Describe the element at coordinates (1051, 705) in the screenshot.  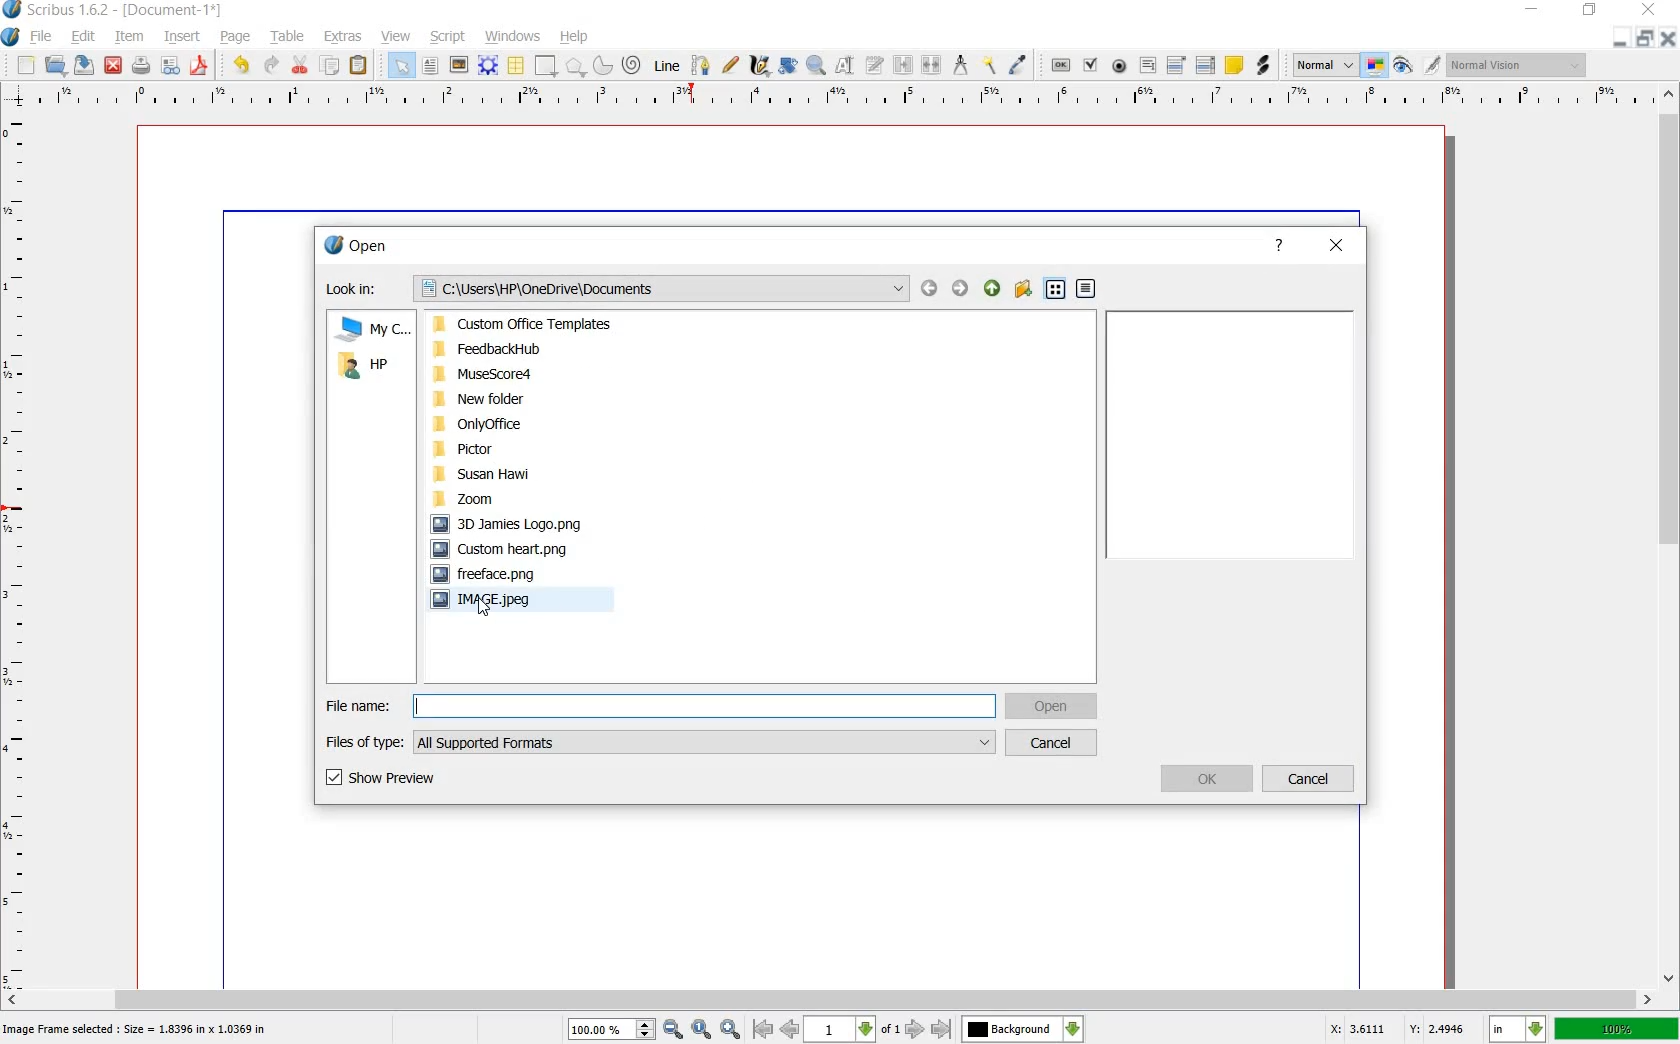
I see `OPEN` at that location.